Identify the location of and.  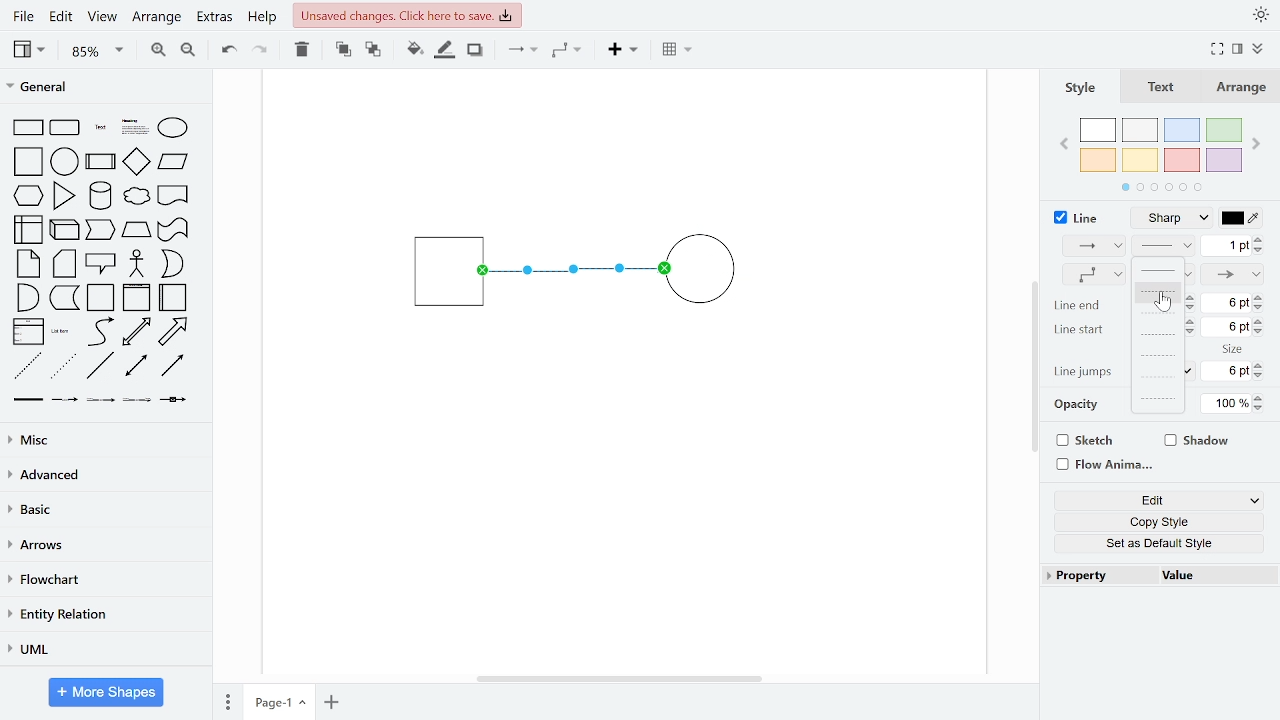
(28, 296).